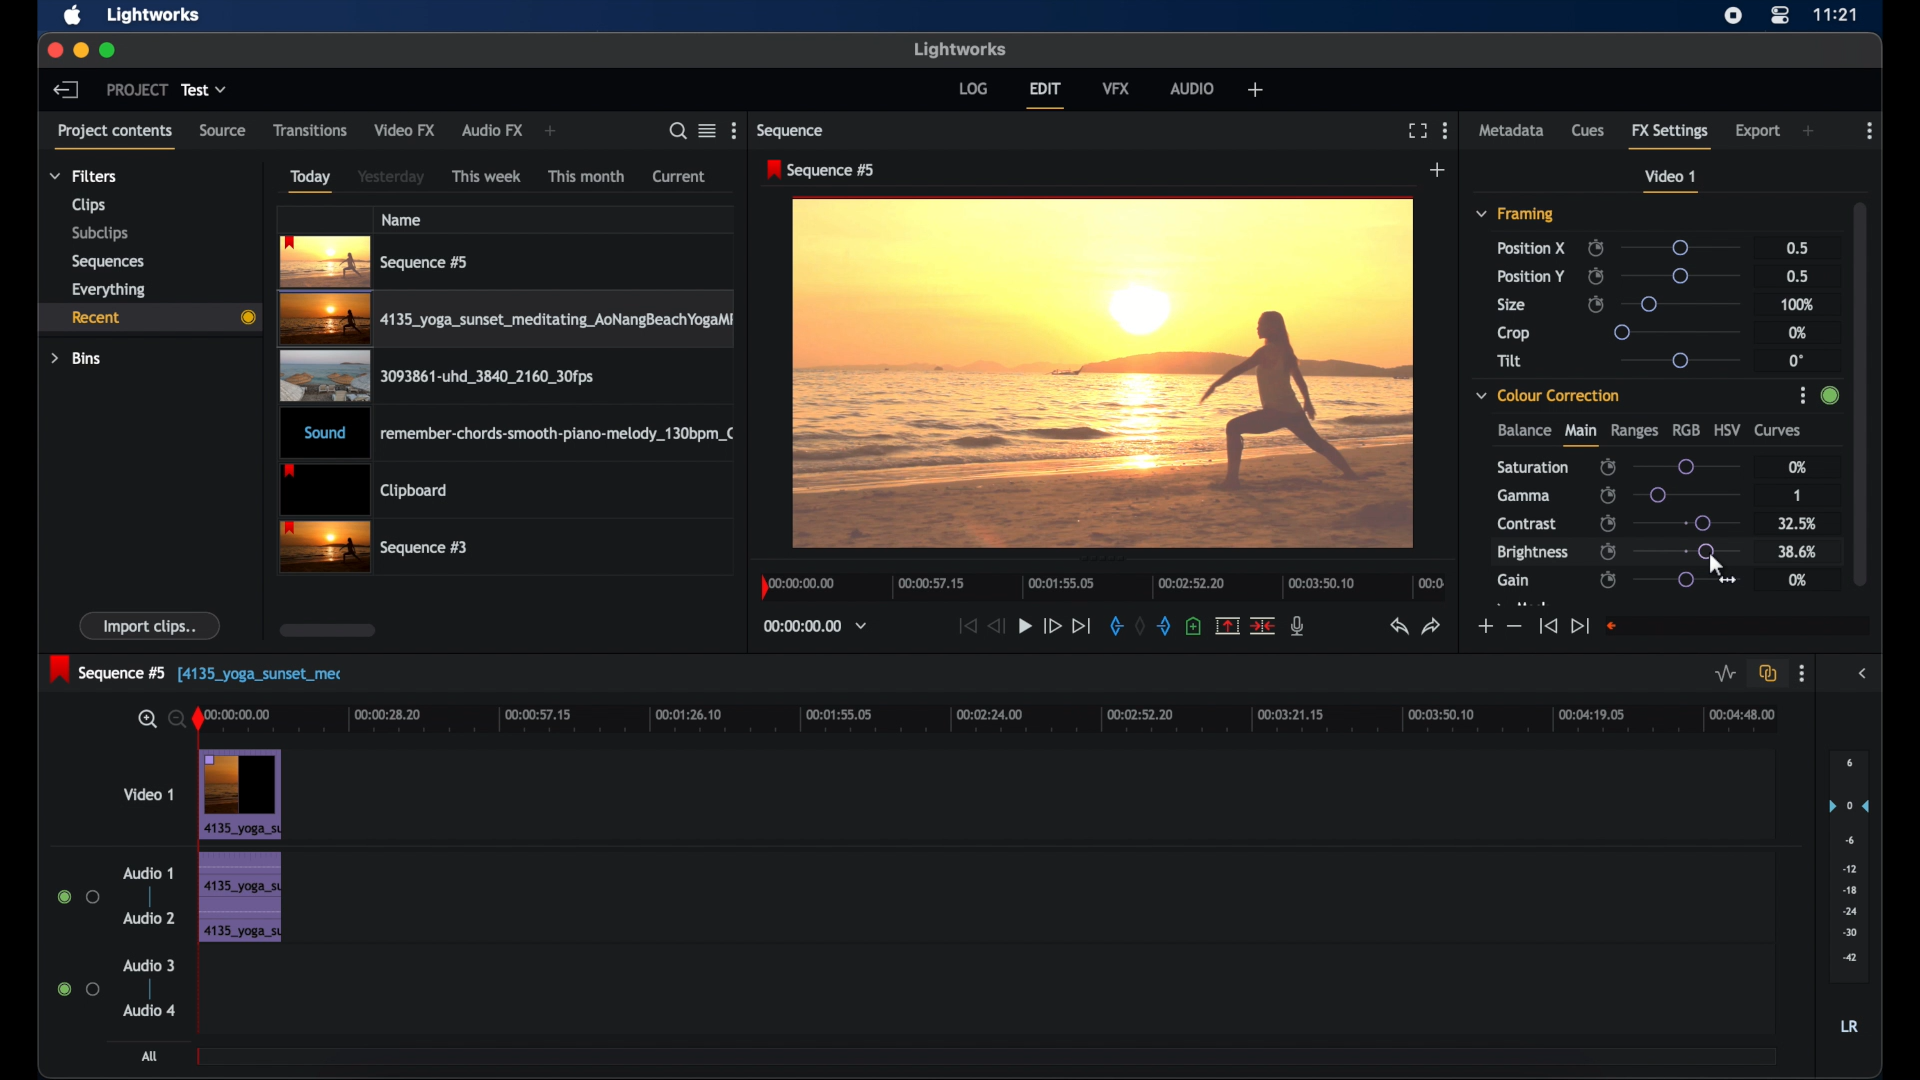  Describe the element at coordinates (1684, 303) in the screenshot. I see `slider` at that location.